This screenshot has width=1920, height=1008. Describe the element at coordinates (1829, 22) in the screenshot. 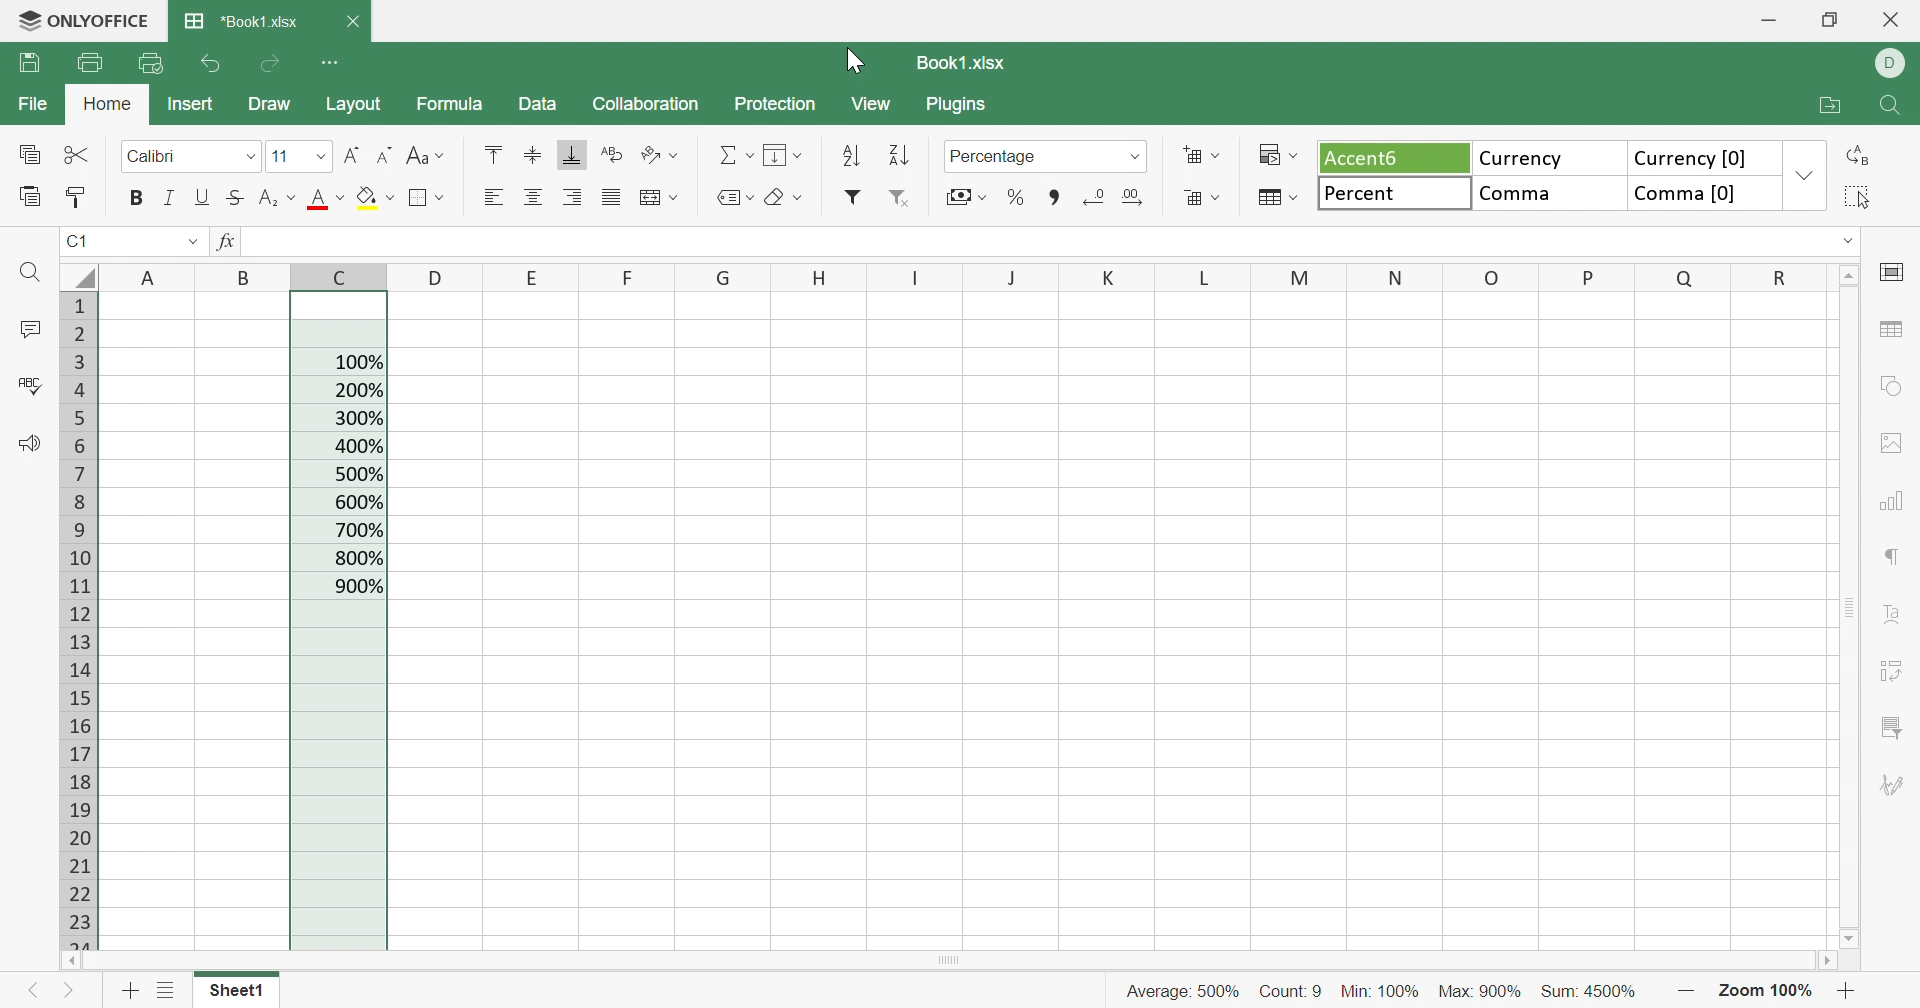

I see `Restore Down` at that location.